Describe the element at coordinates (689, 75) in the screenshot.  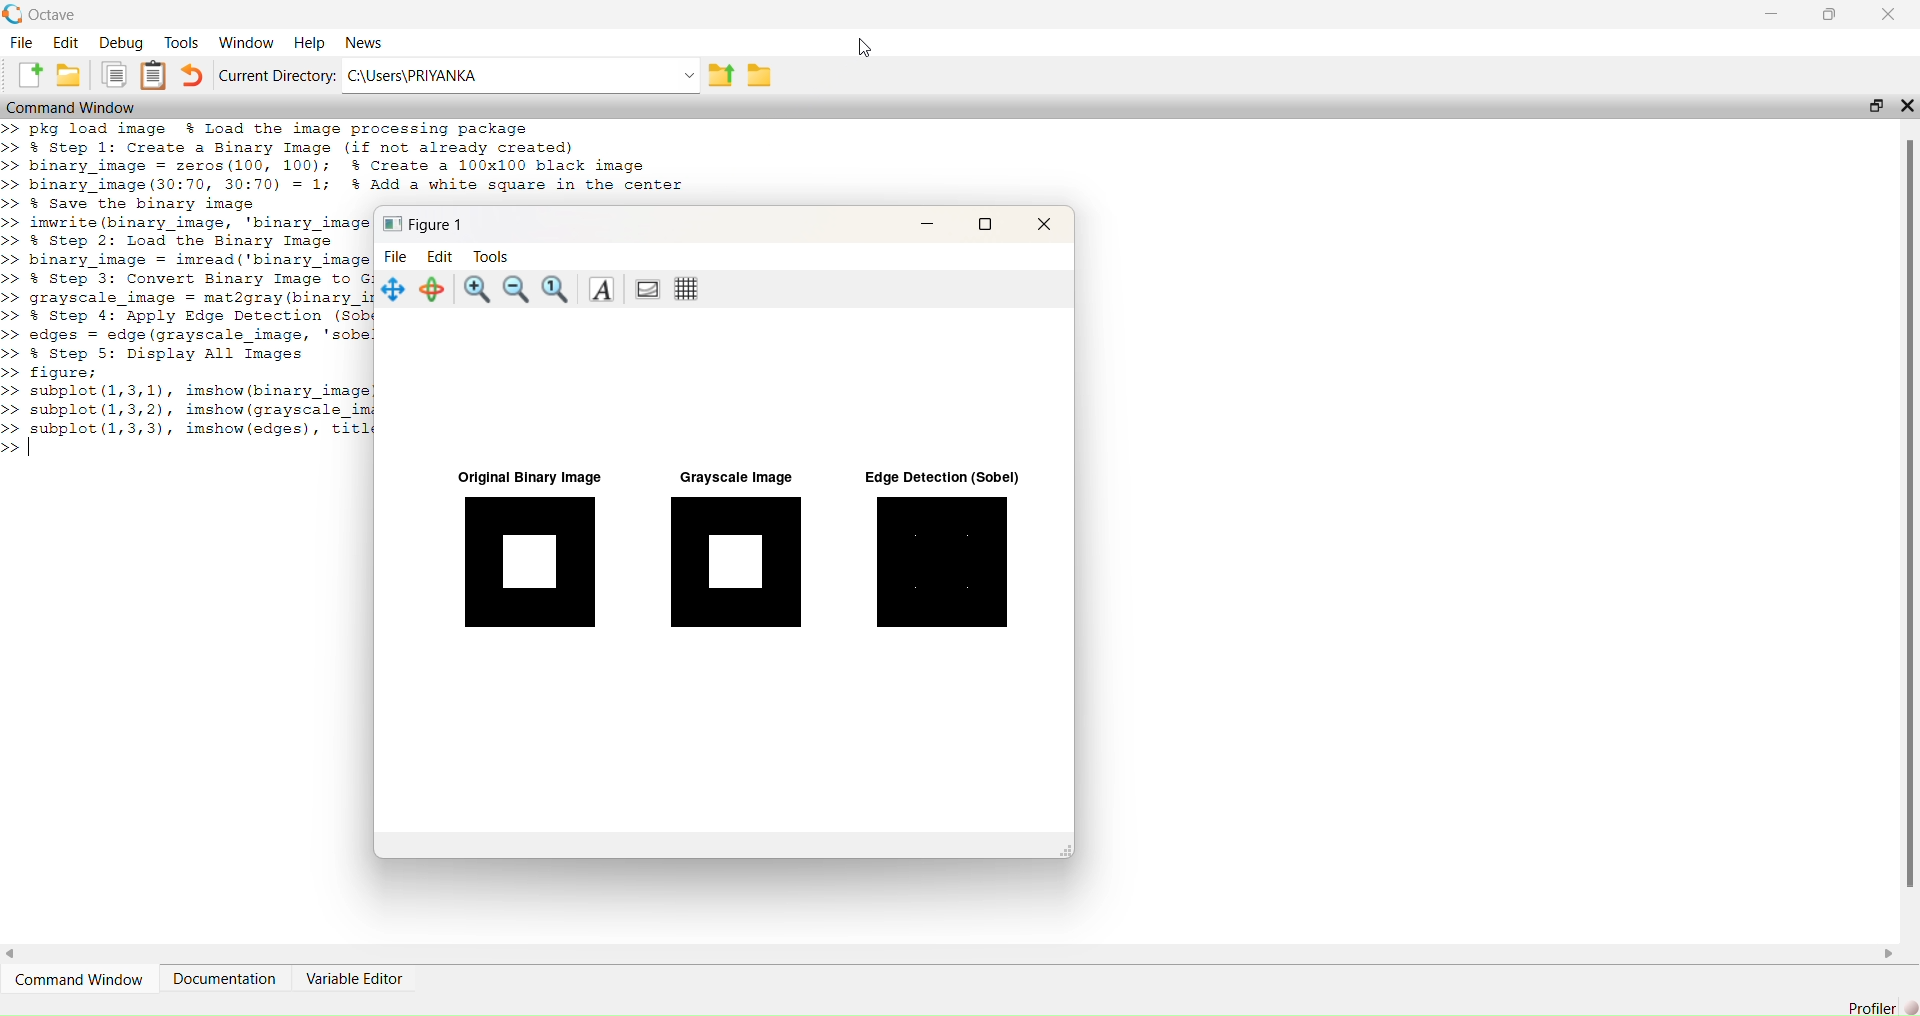
I see `Drop-down ` at that location.